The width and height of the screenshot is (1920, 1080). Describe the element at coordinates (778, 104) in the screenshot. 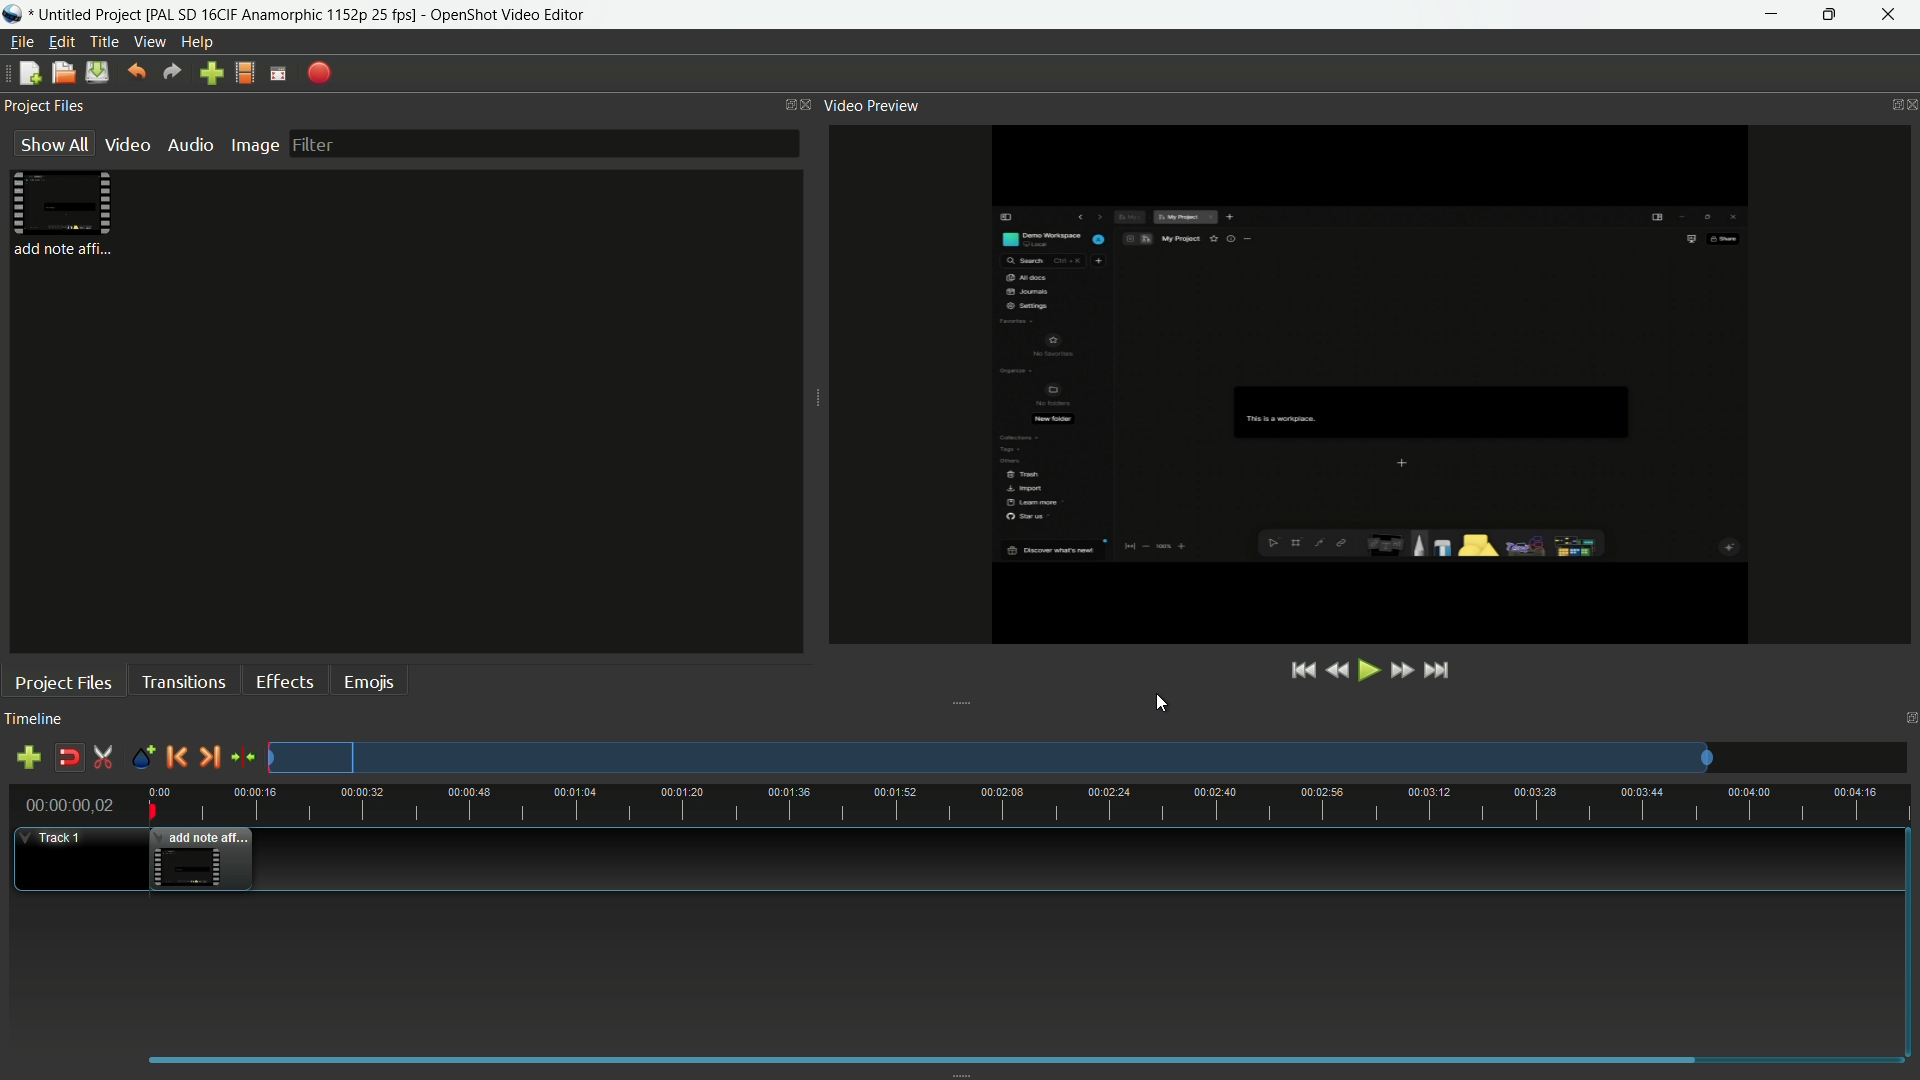

I see `change layout` at that location.